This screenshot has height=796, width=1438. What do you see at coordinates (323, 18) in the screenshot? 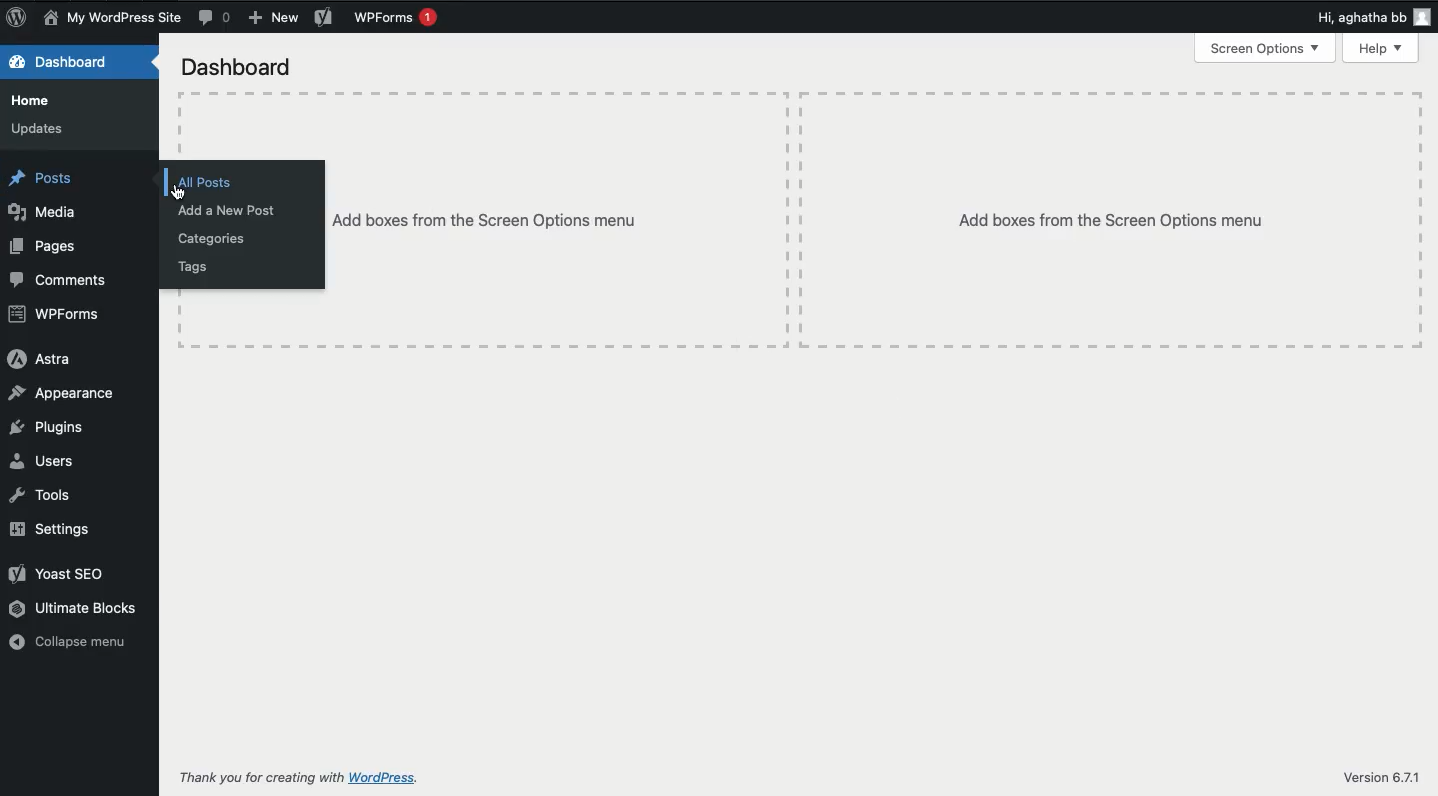
I see `Yoast` at bounding box center [323, 18].